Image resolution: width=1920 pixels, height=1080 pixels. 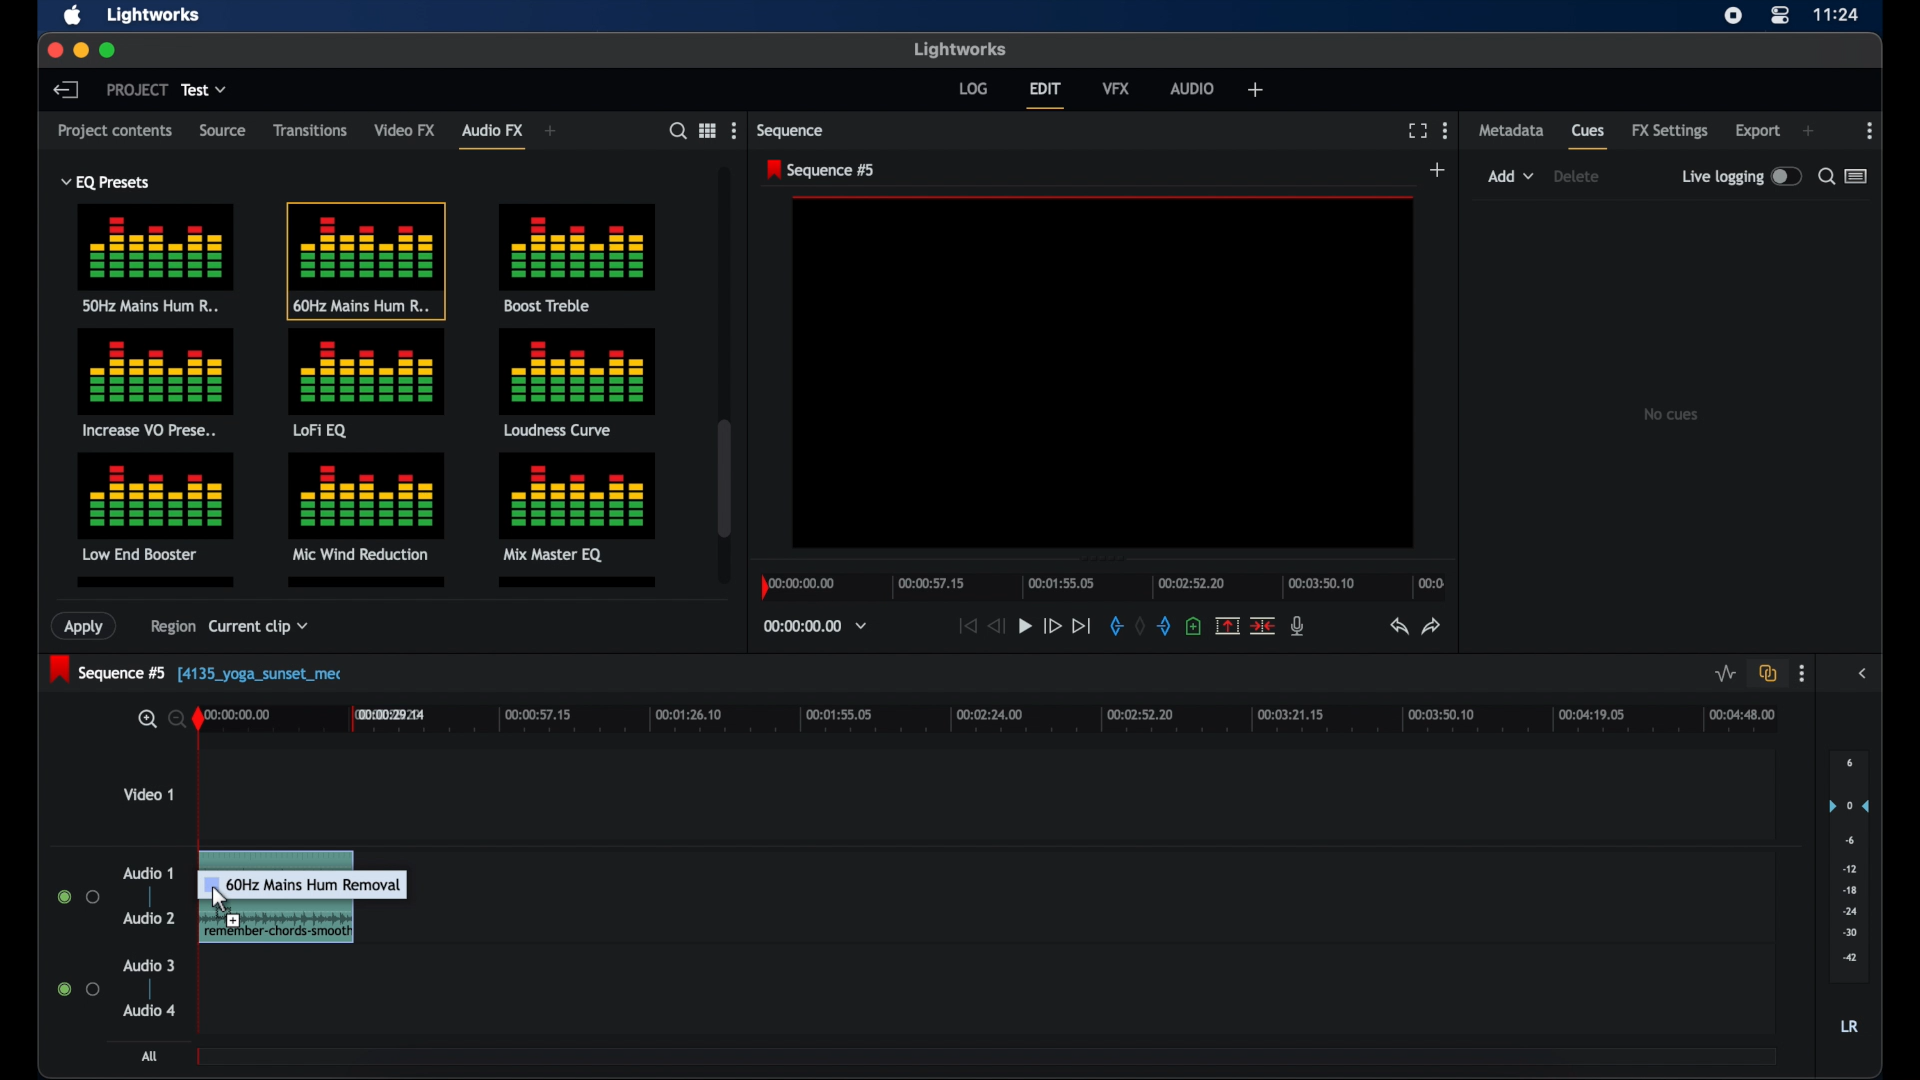 I want to click on audio, so click(x=1193, y=87).